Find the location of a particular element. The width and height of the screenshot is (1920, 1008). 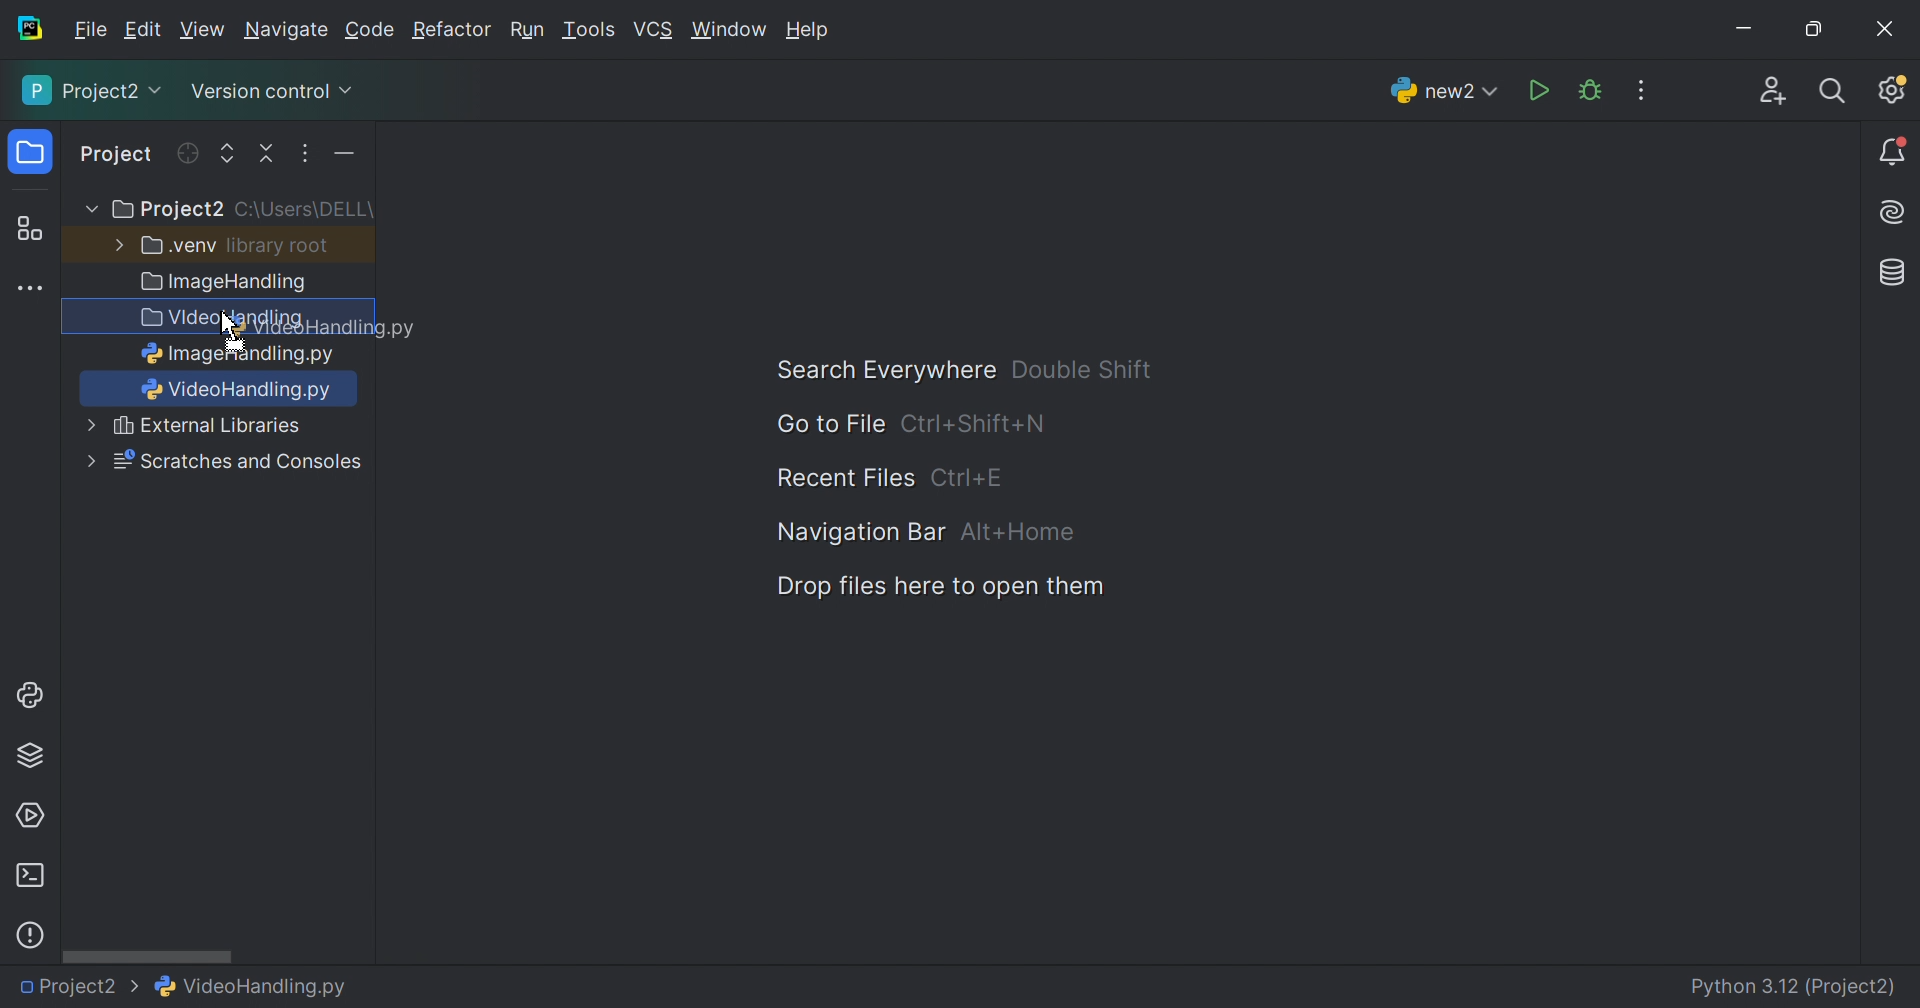

File is located at coordinates (91, 30).